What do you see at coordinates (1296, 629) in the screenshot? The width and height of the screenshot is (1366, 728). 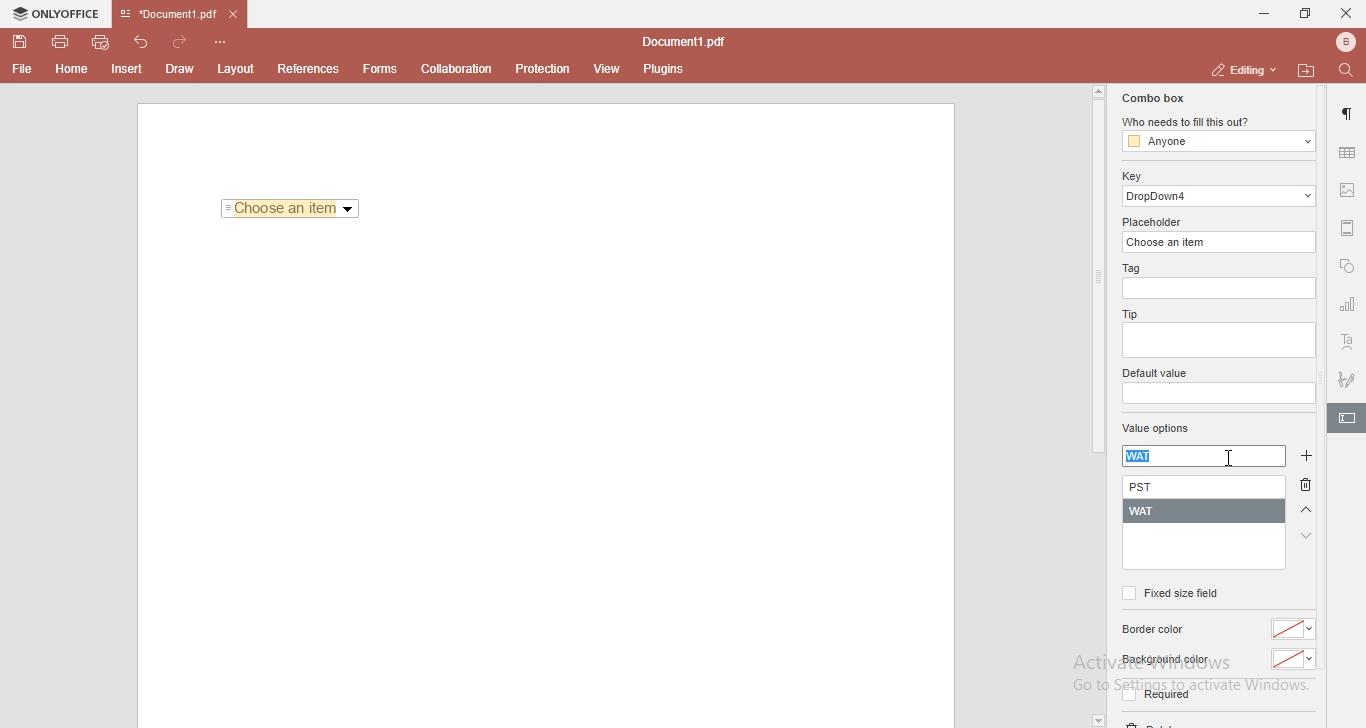 I see `color dropdown` at bounding box center [1296, 629].